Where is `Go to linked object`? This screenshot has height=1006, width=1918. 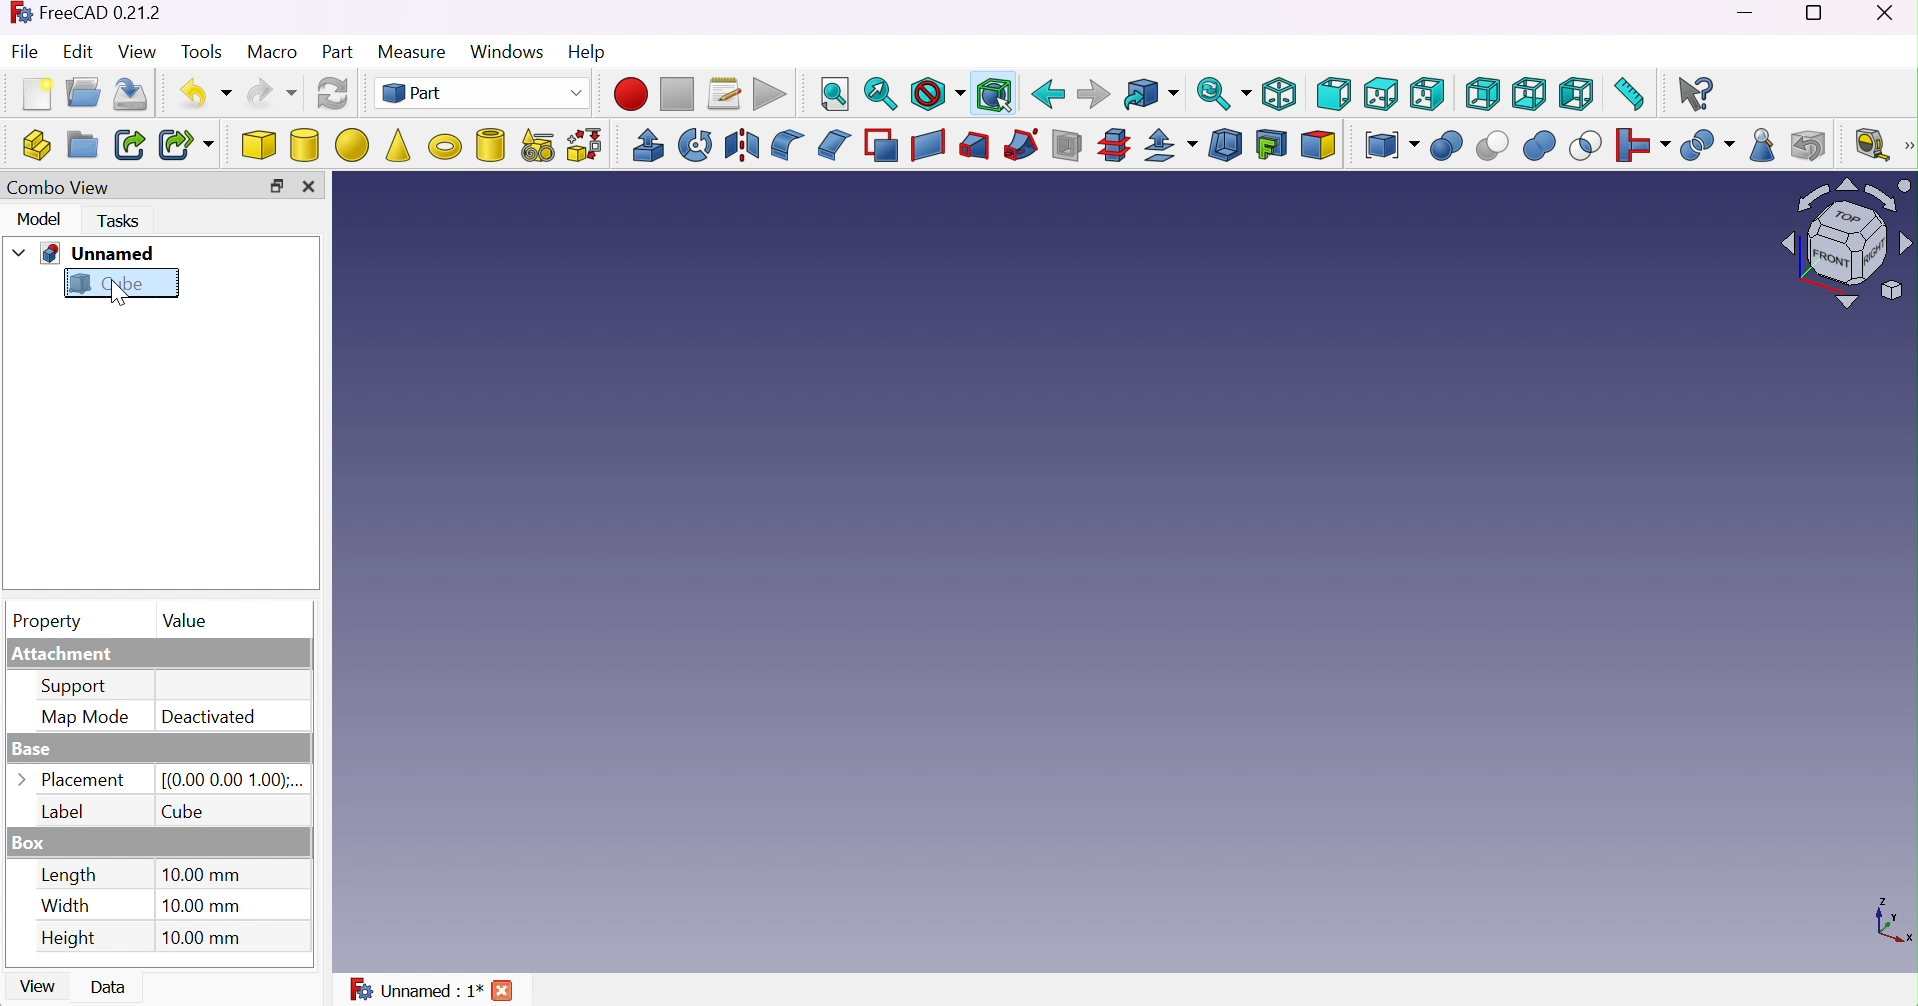 Go to linked object is located at coordinates (1149, 94).